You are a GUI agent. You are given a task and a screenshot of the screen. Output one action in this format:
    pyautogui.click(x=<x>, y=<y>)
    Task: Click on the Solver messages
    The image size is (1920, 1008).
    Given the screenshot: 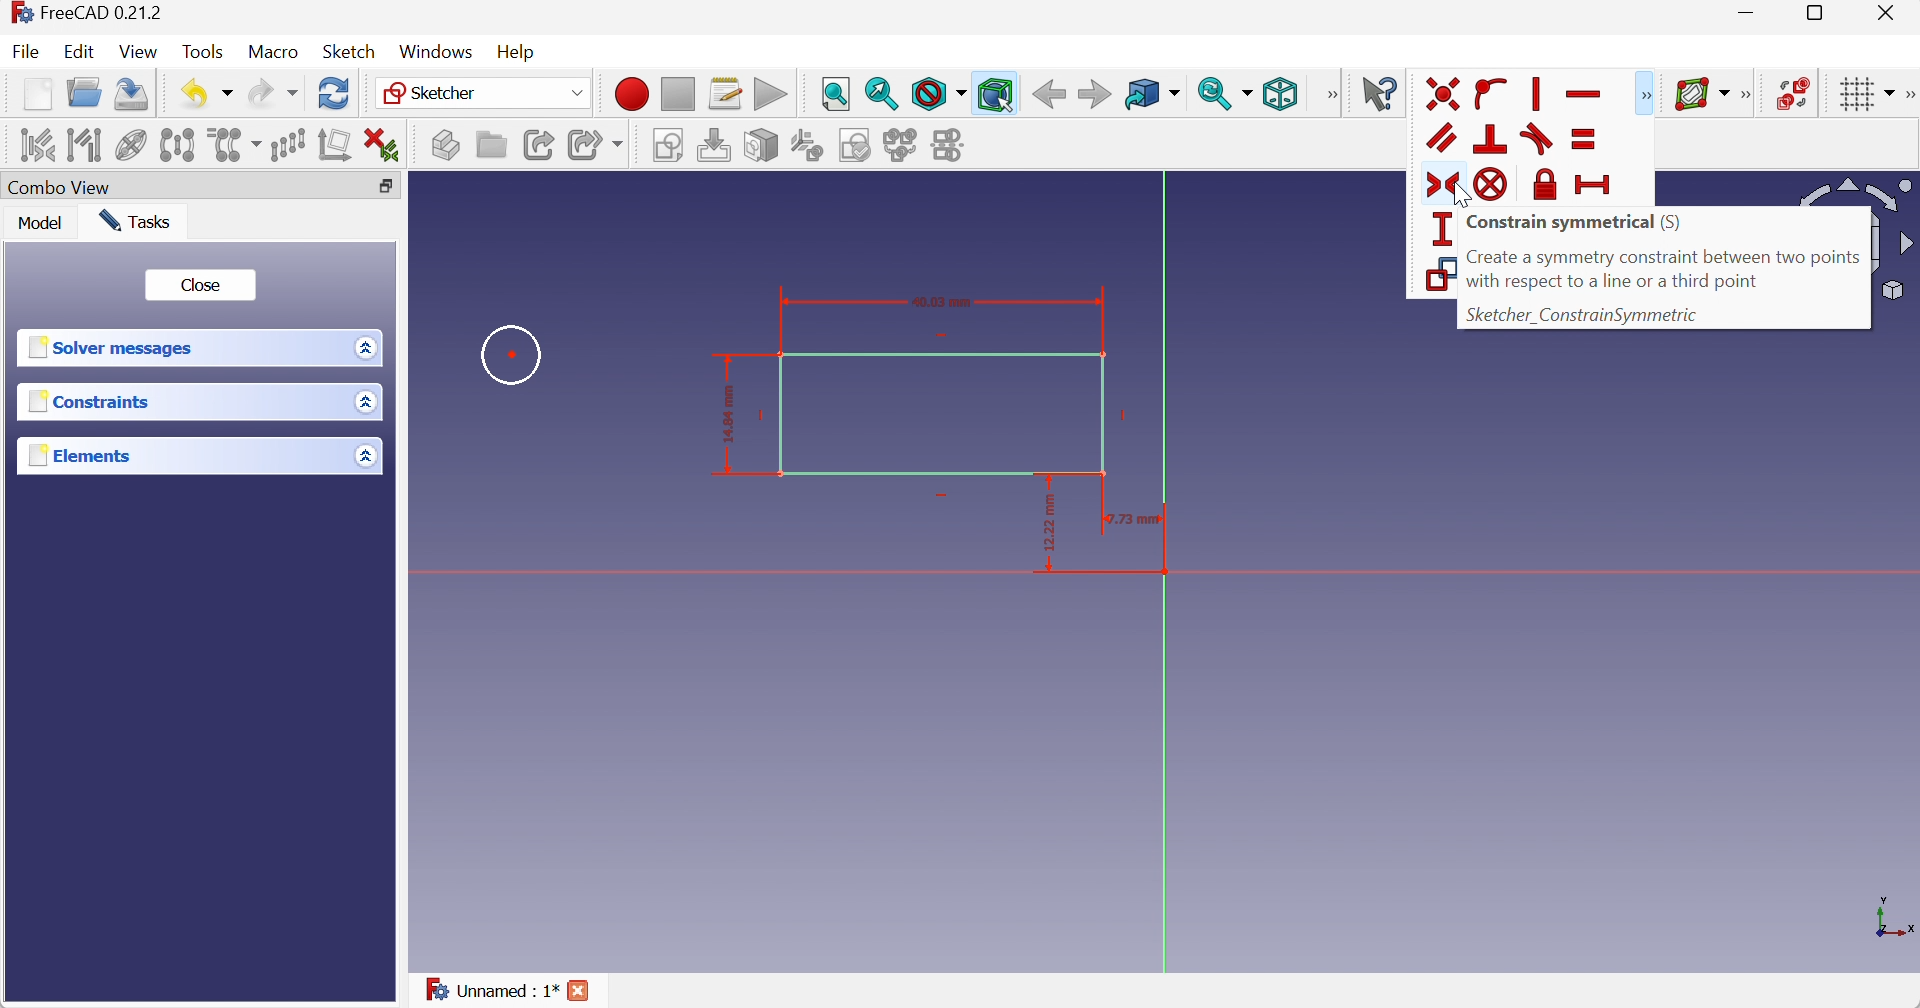 What is the action you would take?
    pyautogui.click(x=114, y=347)
    